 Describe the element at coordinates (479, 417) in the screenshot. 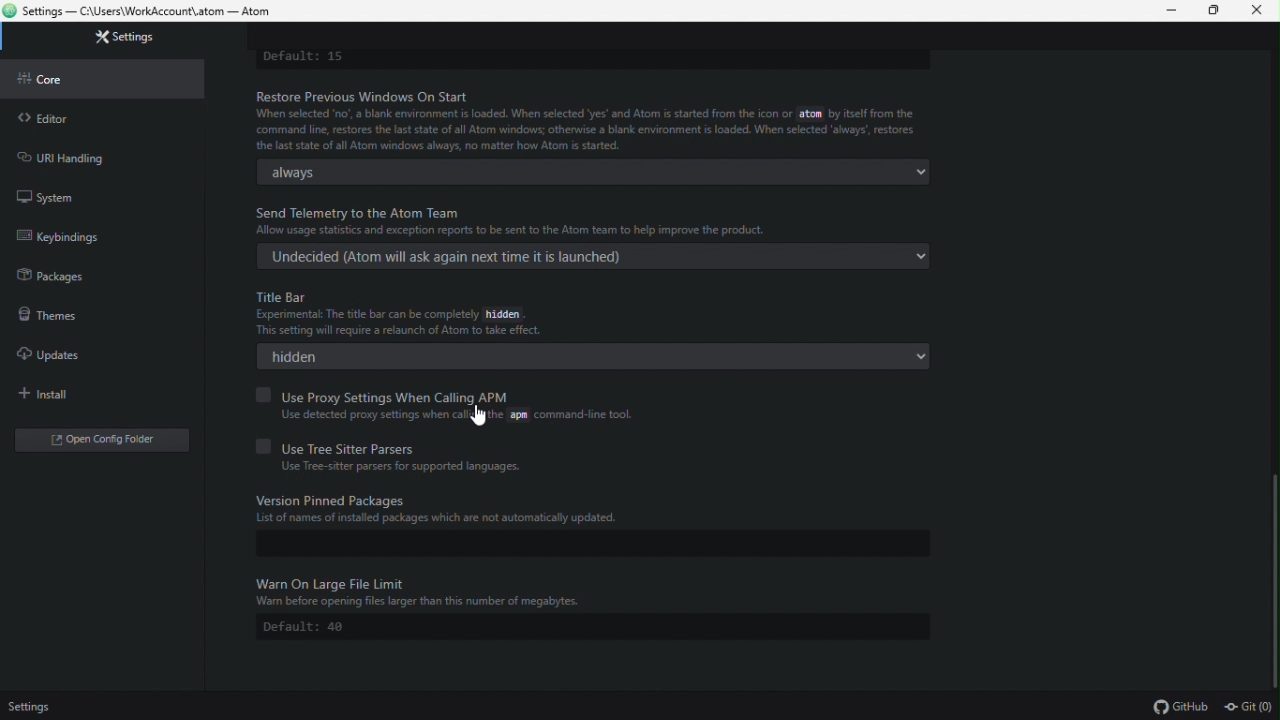

I see `cursor` at that location.